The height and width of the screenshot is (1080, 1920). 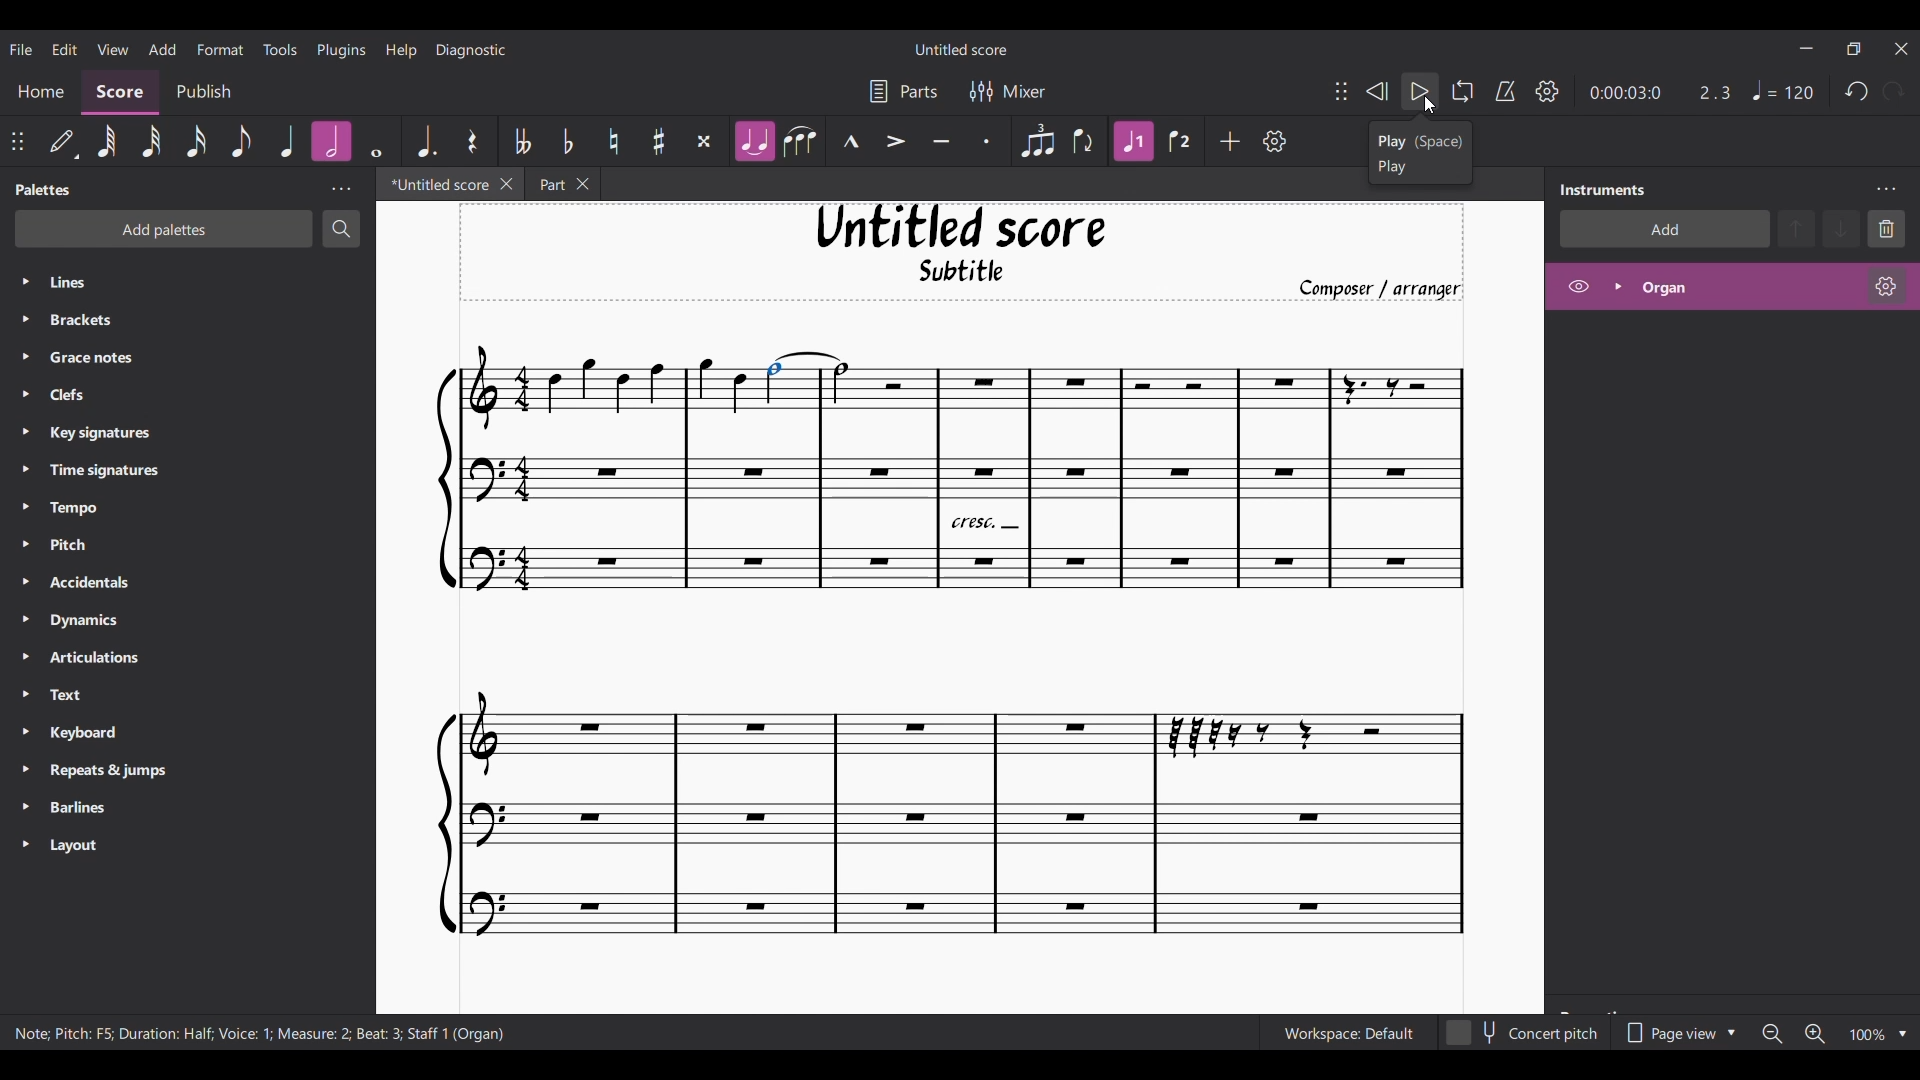 What do you see at coordinates (330, 141) in the screenshot?
I see `Highlighted to form current combination` at bounding box center [330, 141].